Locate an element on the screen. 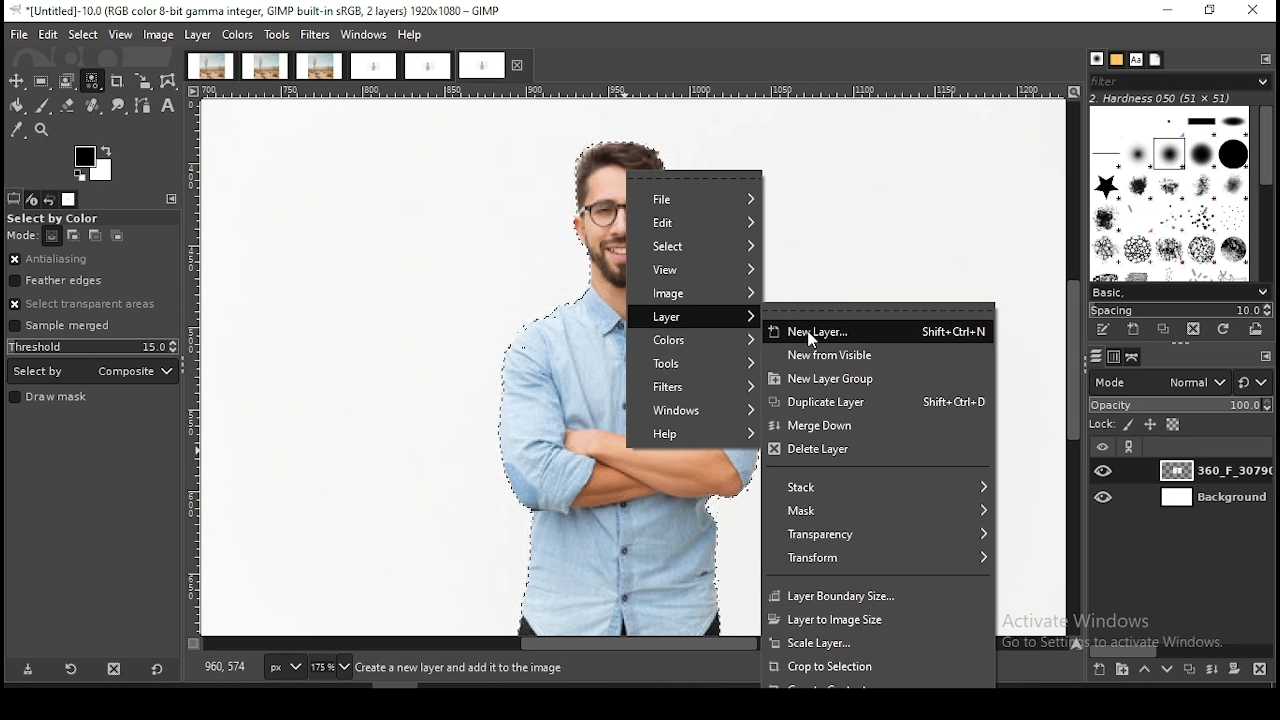  link is located at coordinates (1130, 447).